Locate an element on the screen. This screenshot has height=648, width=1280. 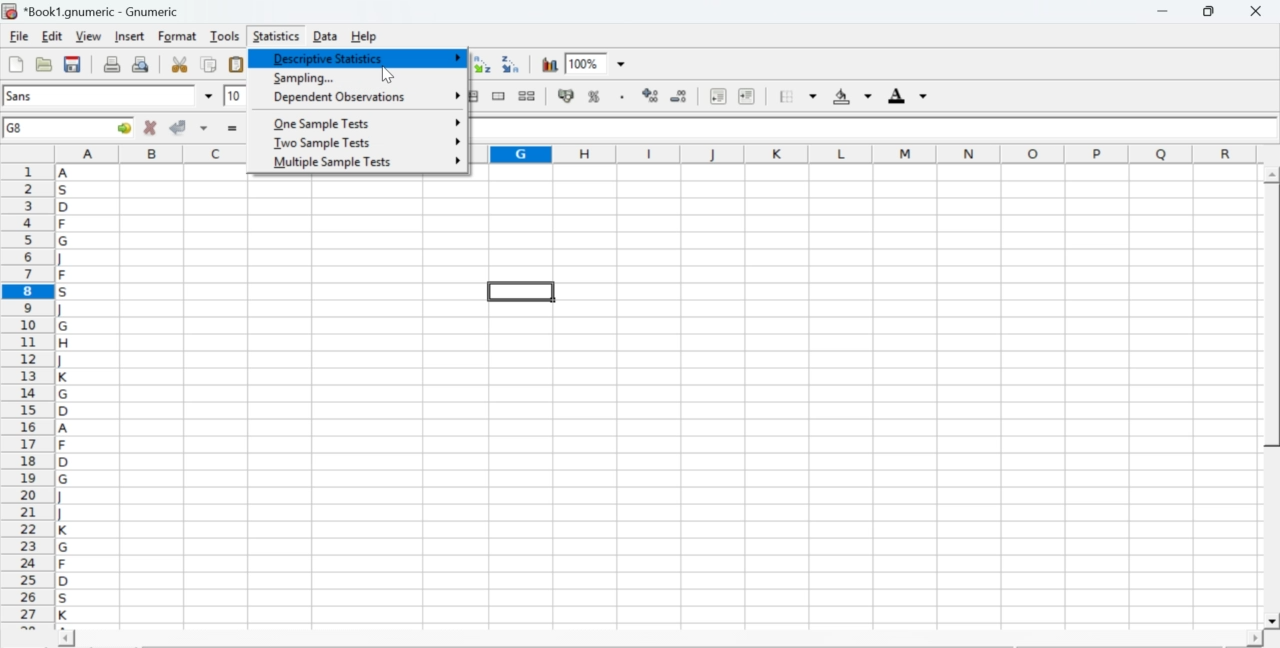
more is located at coordinates (457, 58).